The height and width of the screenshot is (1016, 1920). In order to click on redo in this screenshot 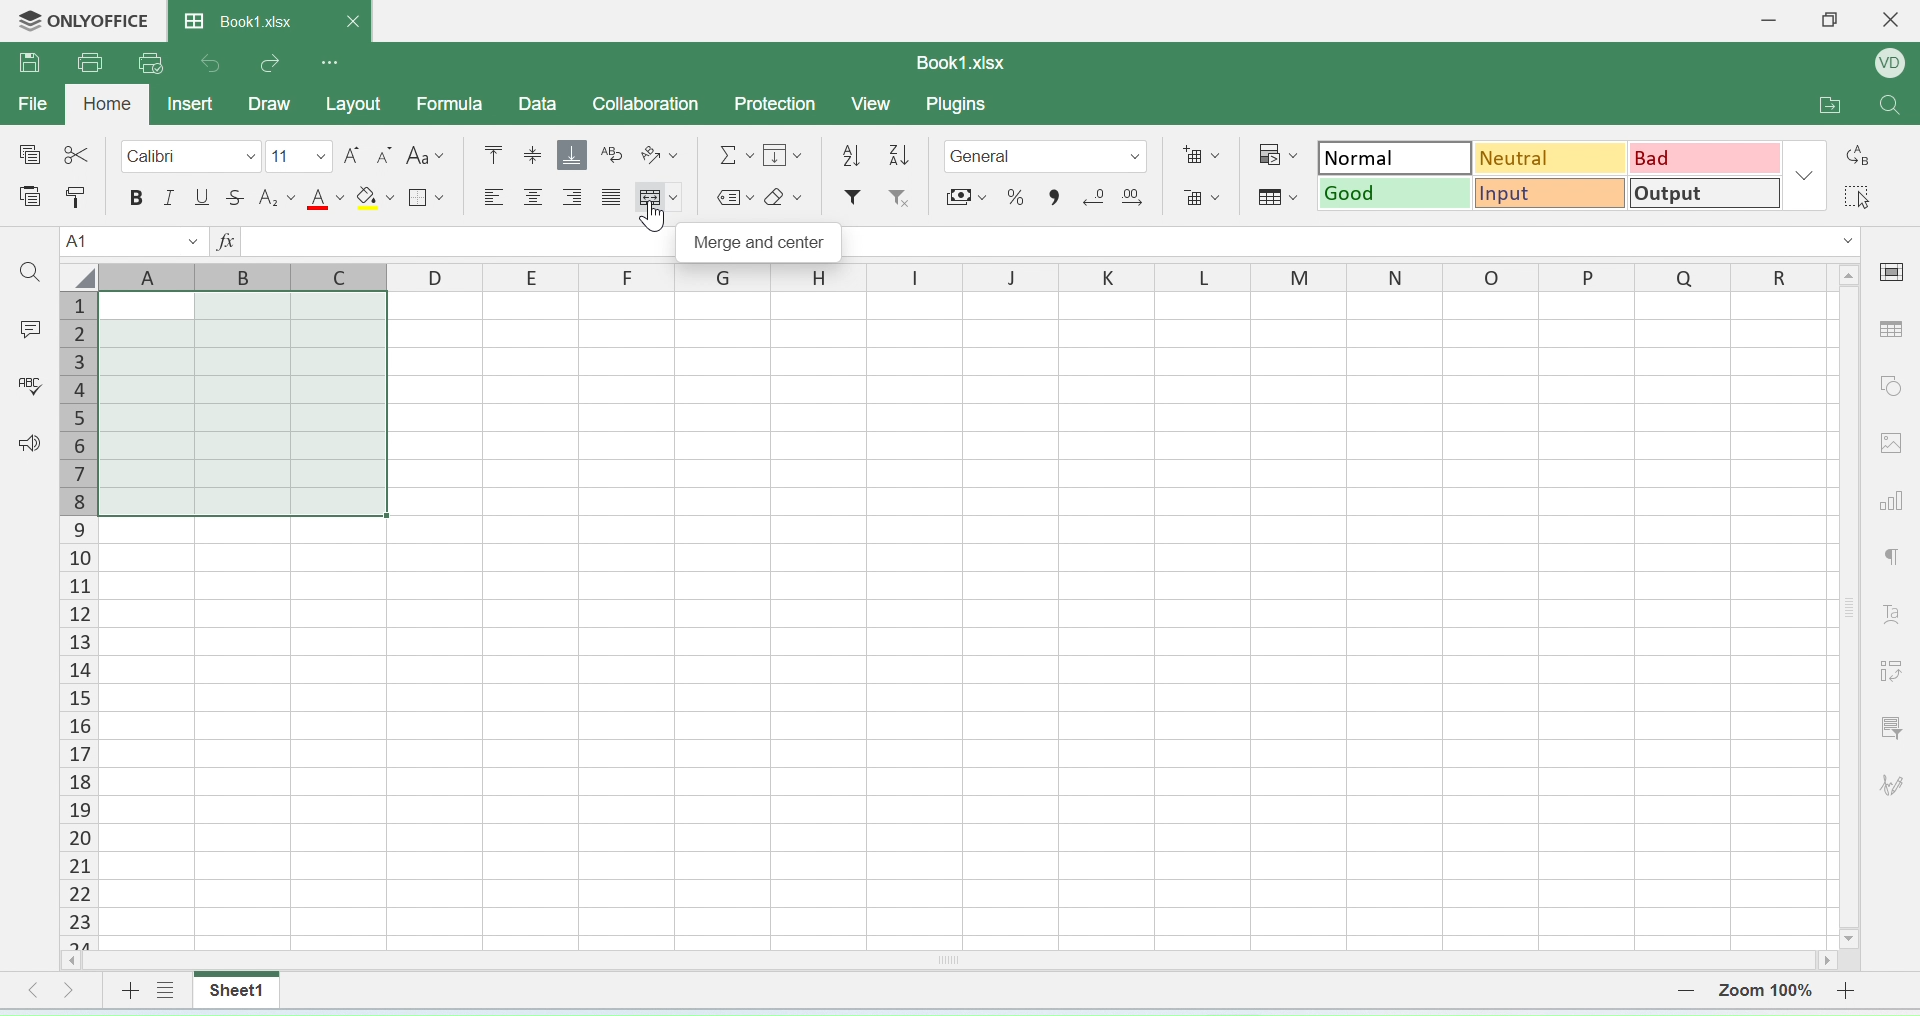, I will do `click(270, 64)`.